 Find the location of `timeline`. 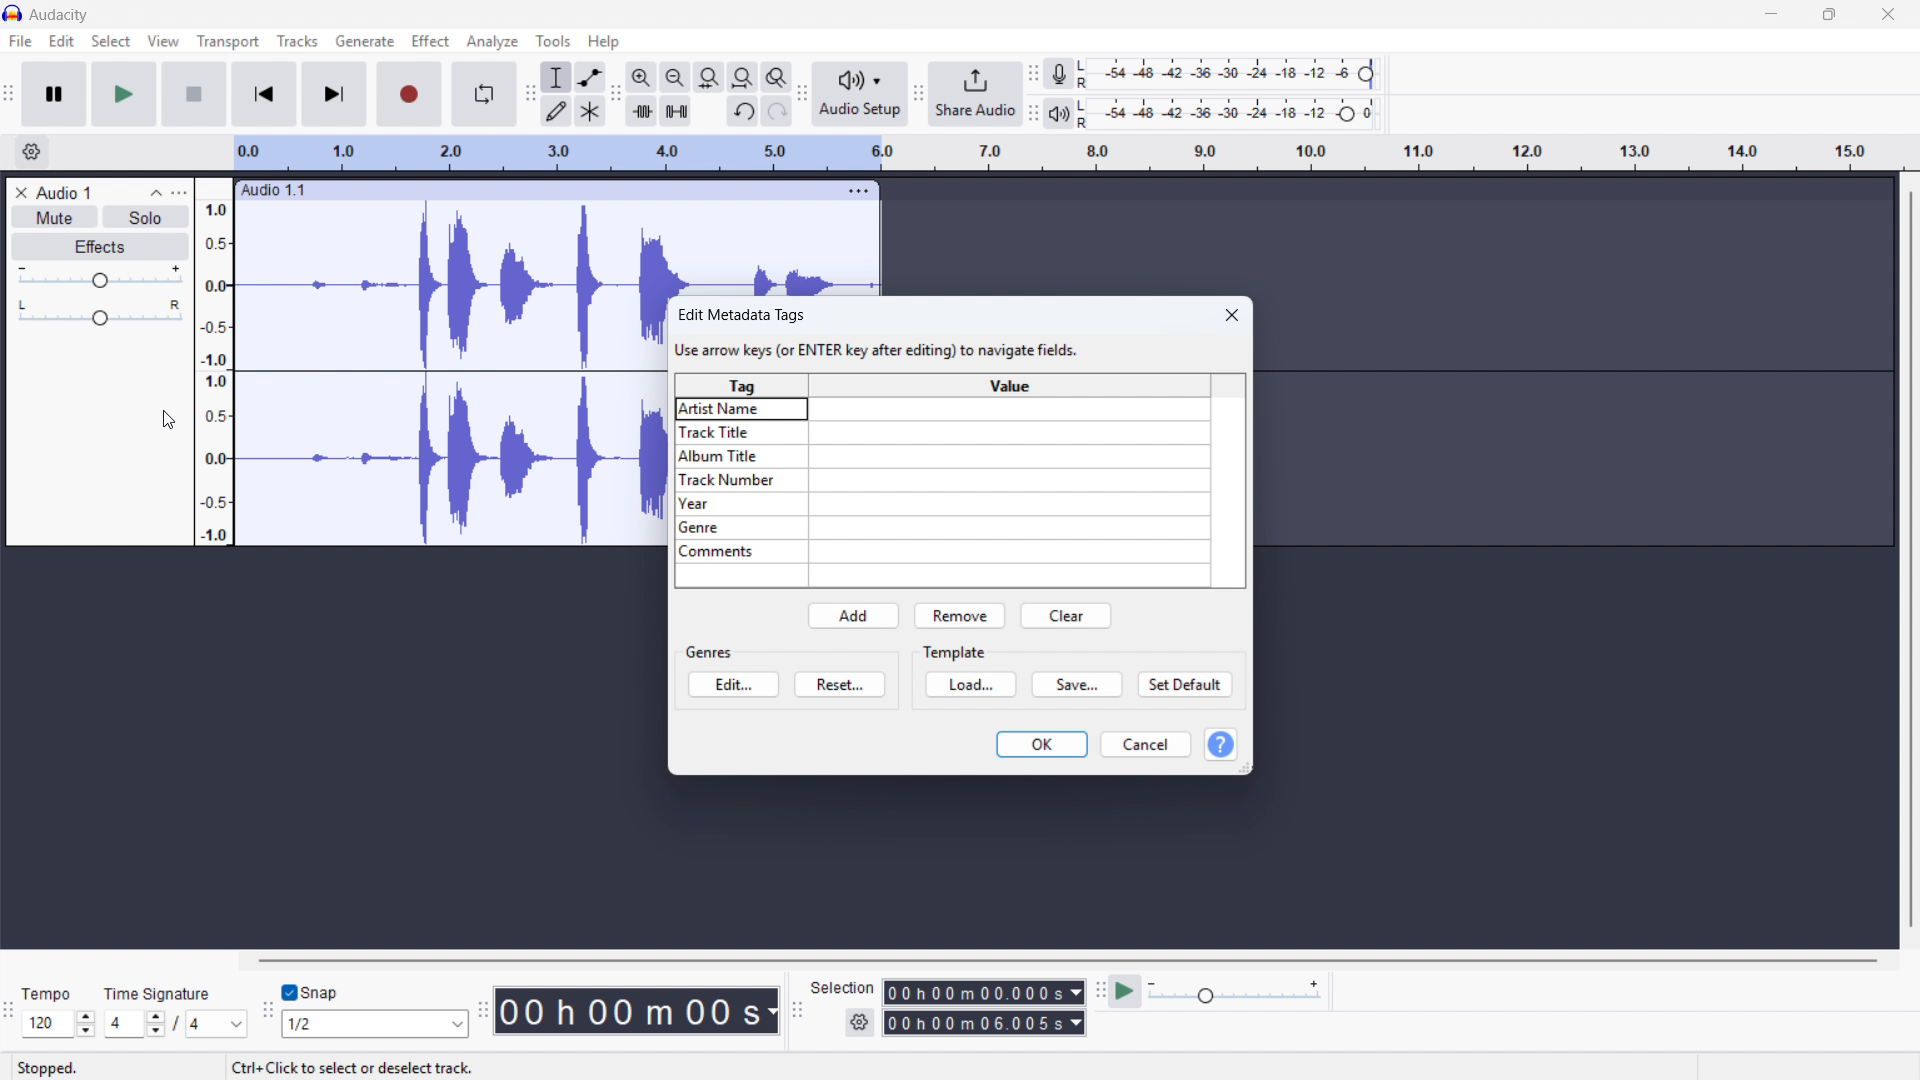

timeline is located at coordinates (1068, 153).